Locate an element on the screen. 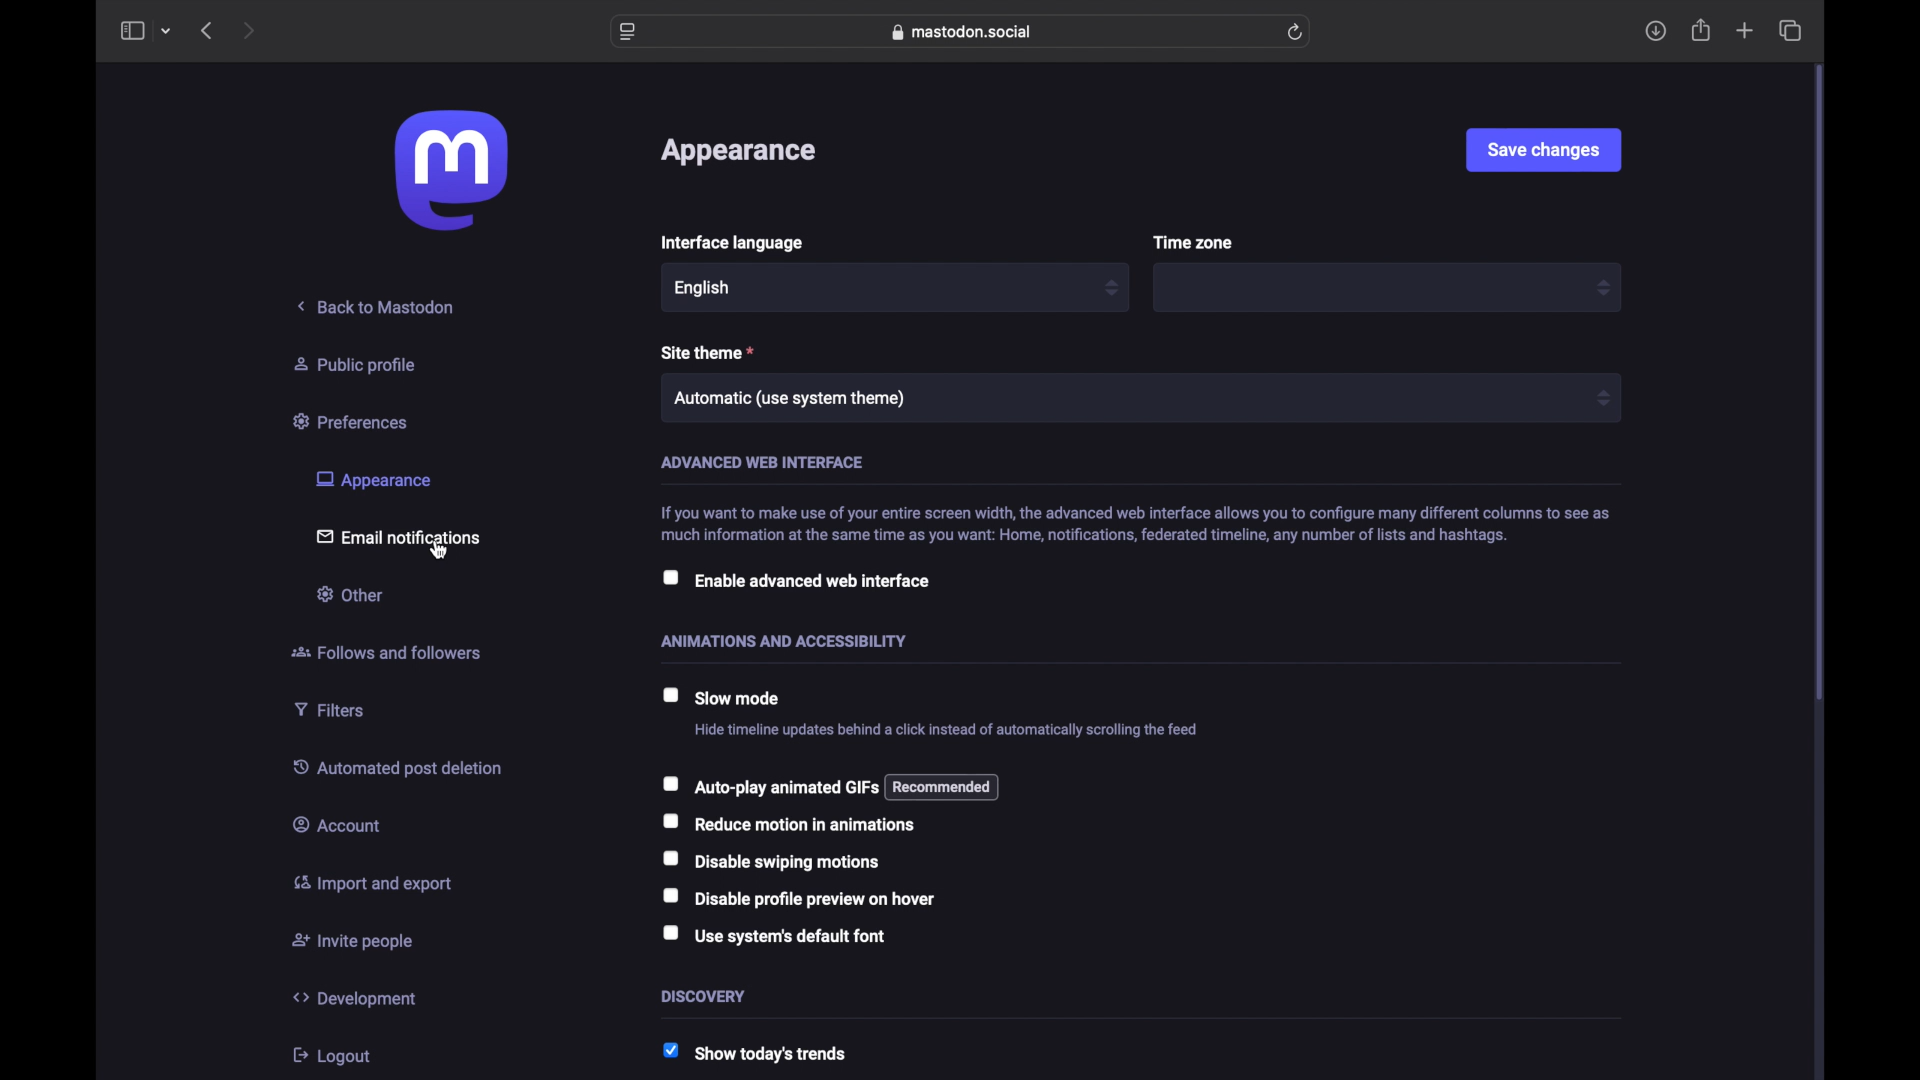 This screenshot has height=1080, width=1920. dropdown is located at coordinates (1111, 286).